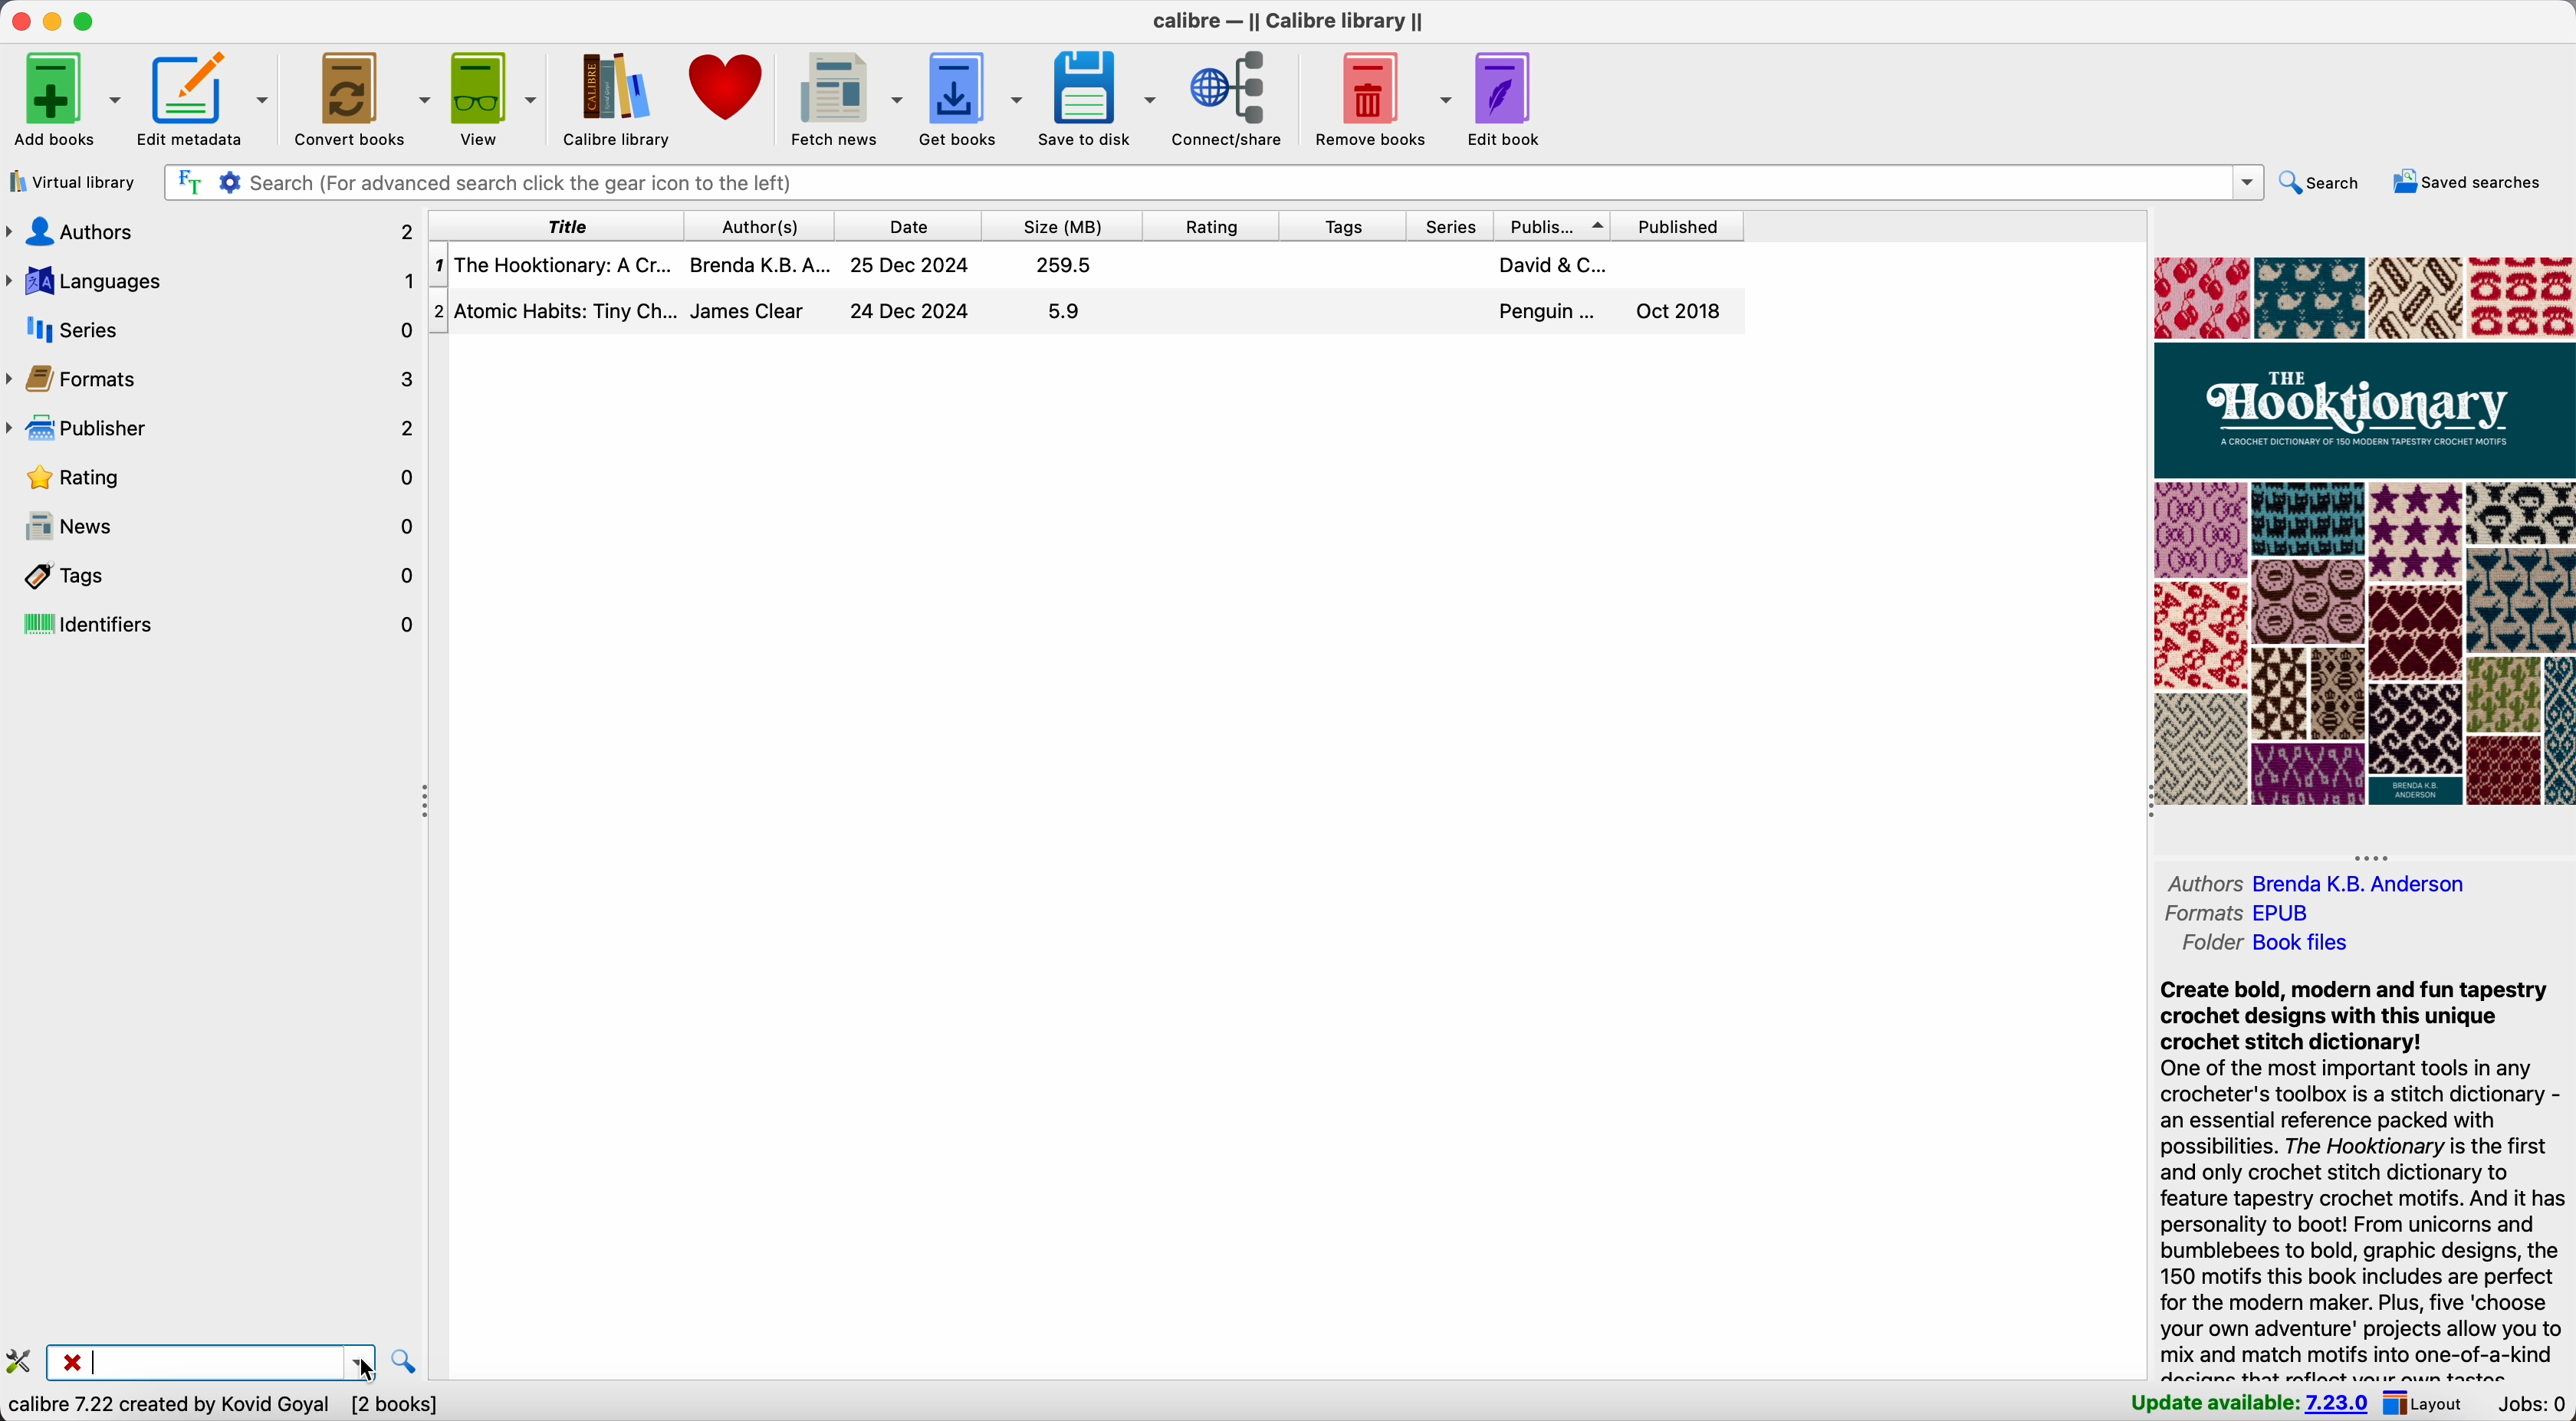 Image resolution: width=2576 pixels, height=1421 pixels. I want to click on publisher, so click(1555, 227).